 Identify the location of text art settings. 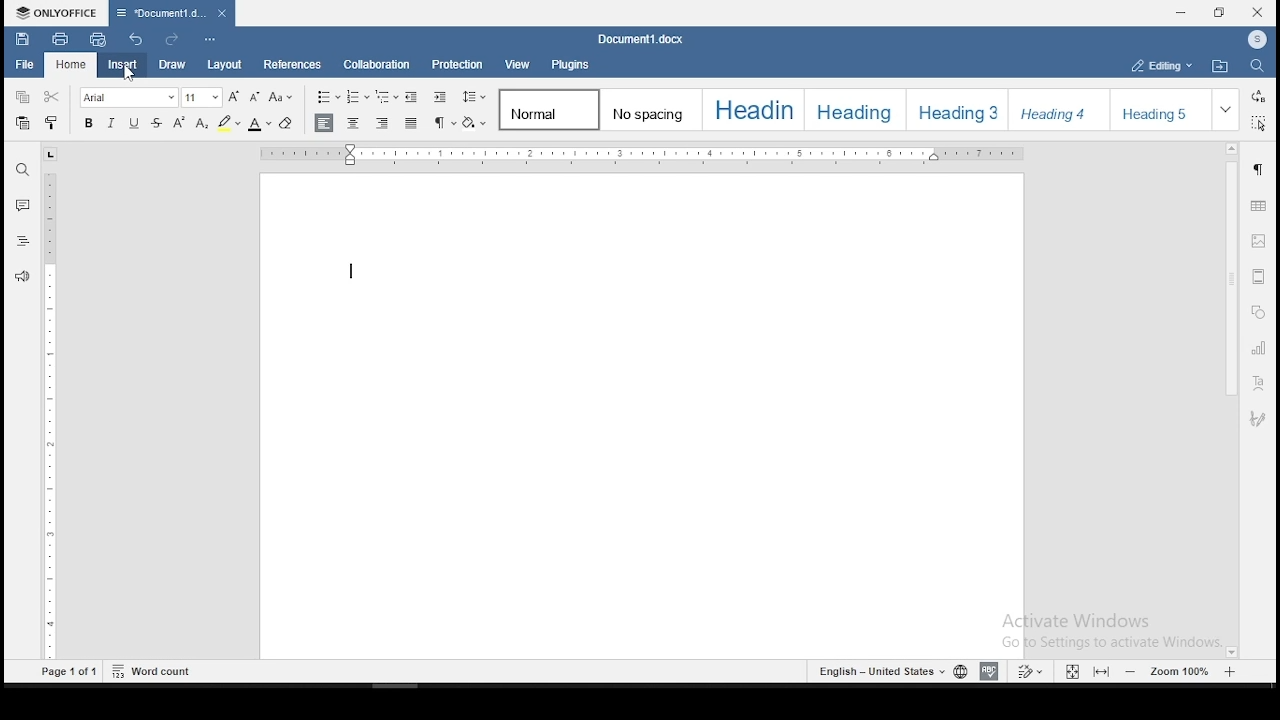
(1258, 385).